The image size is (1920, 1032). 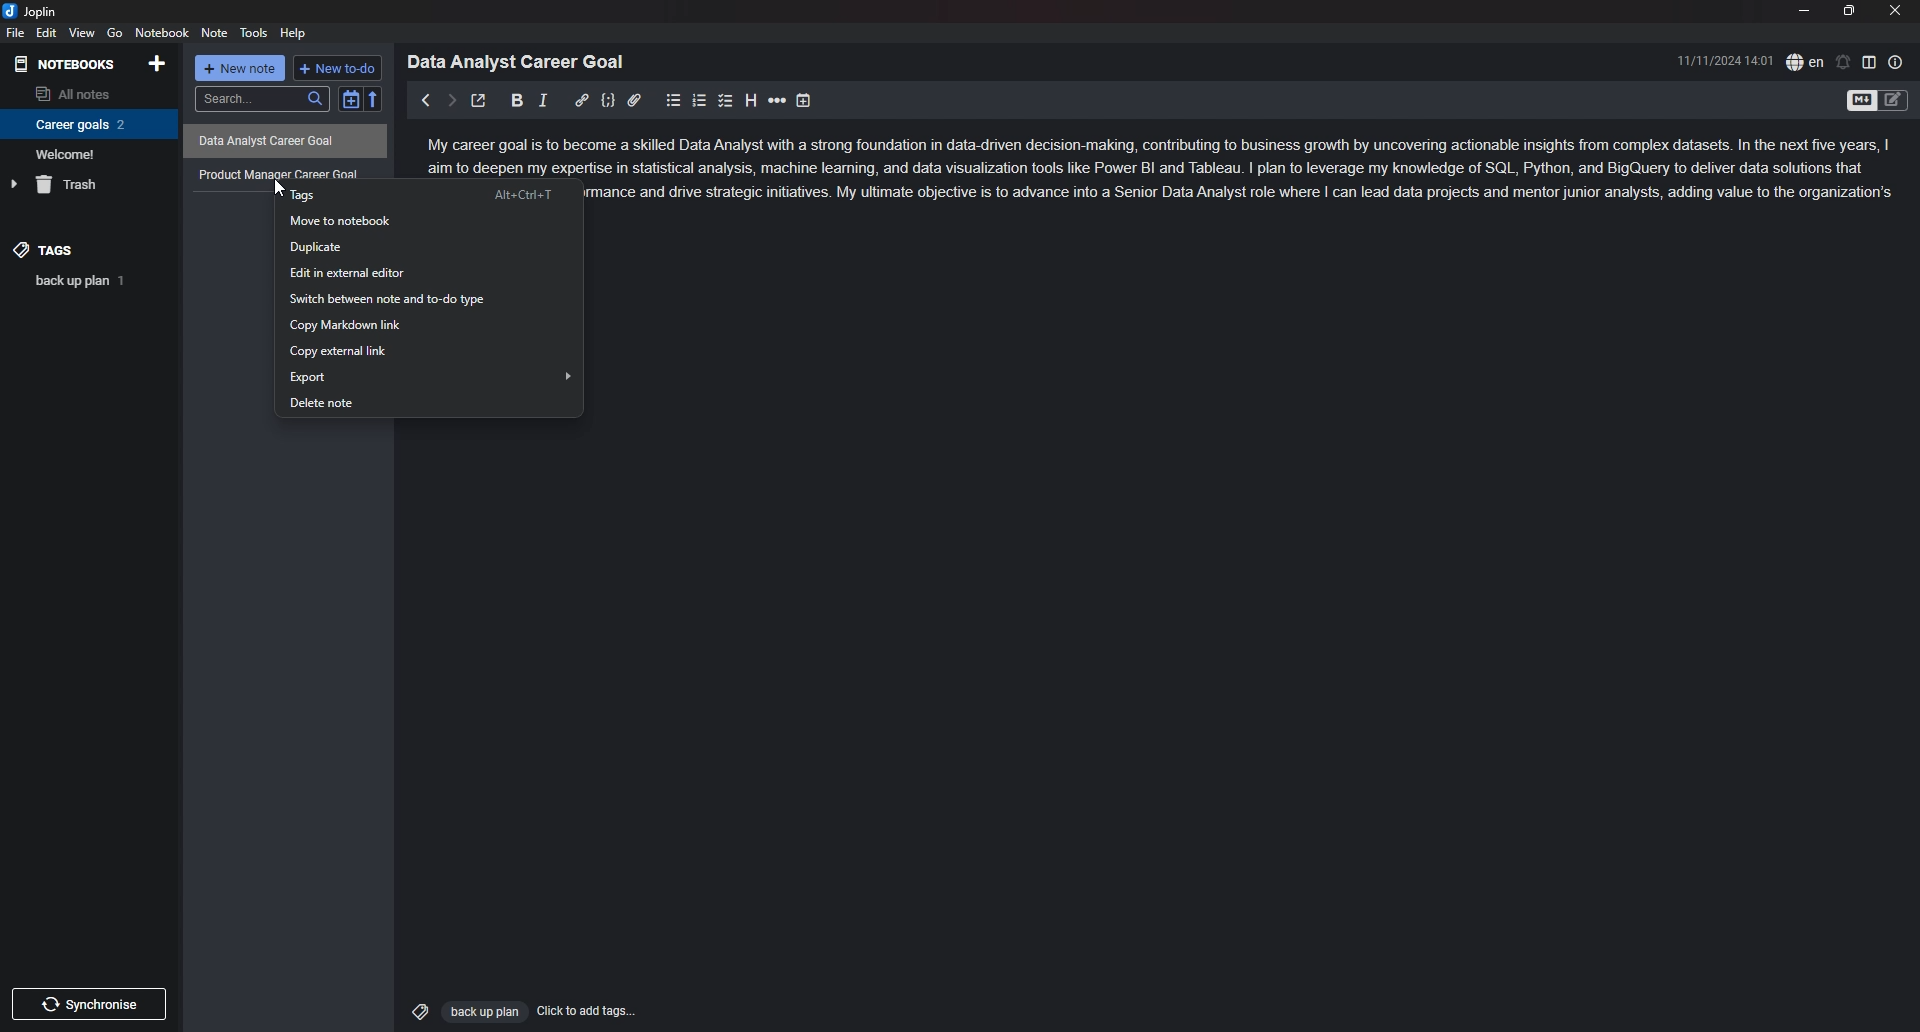 I want to click on Synchronize, so click(x=90, y=1003).